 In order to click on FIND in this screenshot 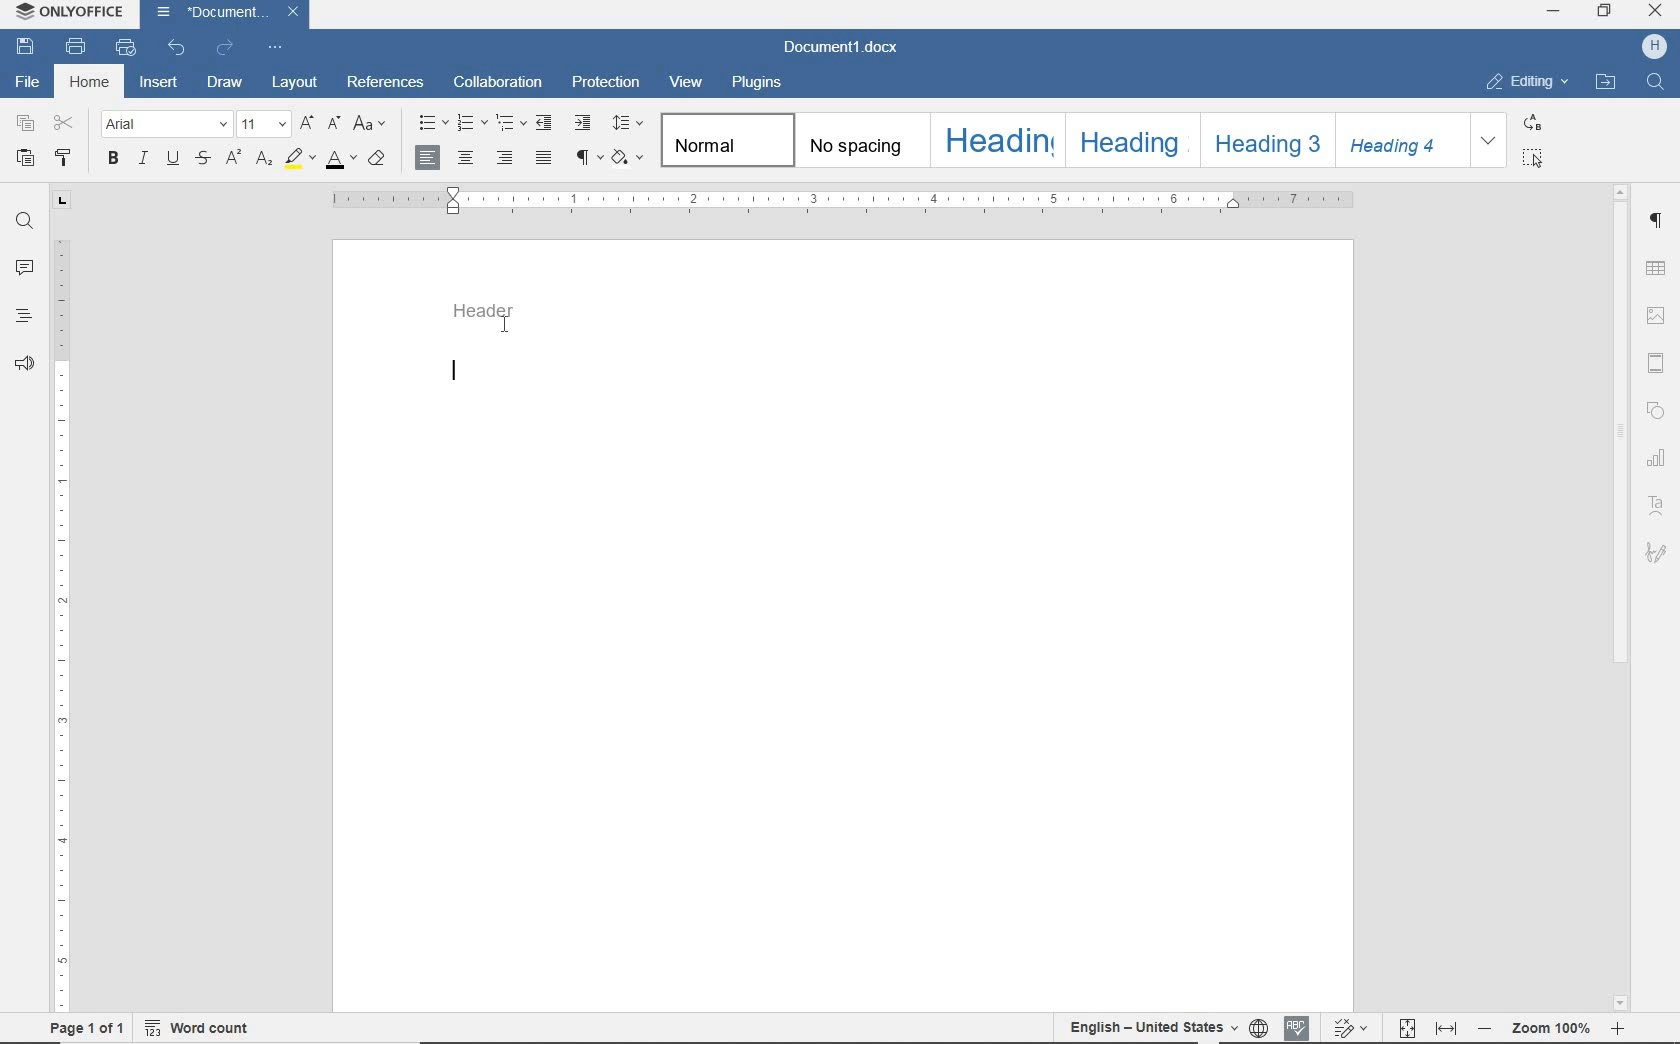, I will do `click(1653, 84)`.